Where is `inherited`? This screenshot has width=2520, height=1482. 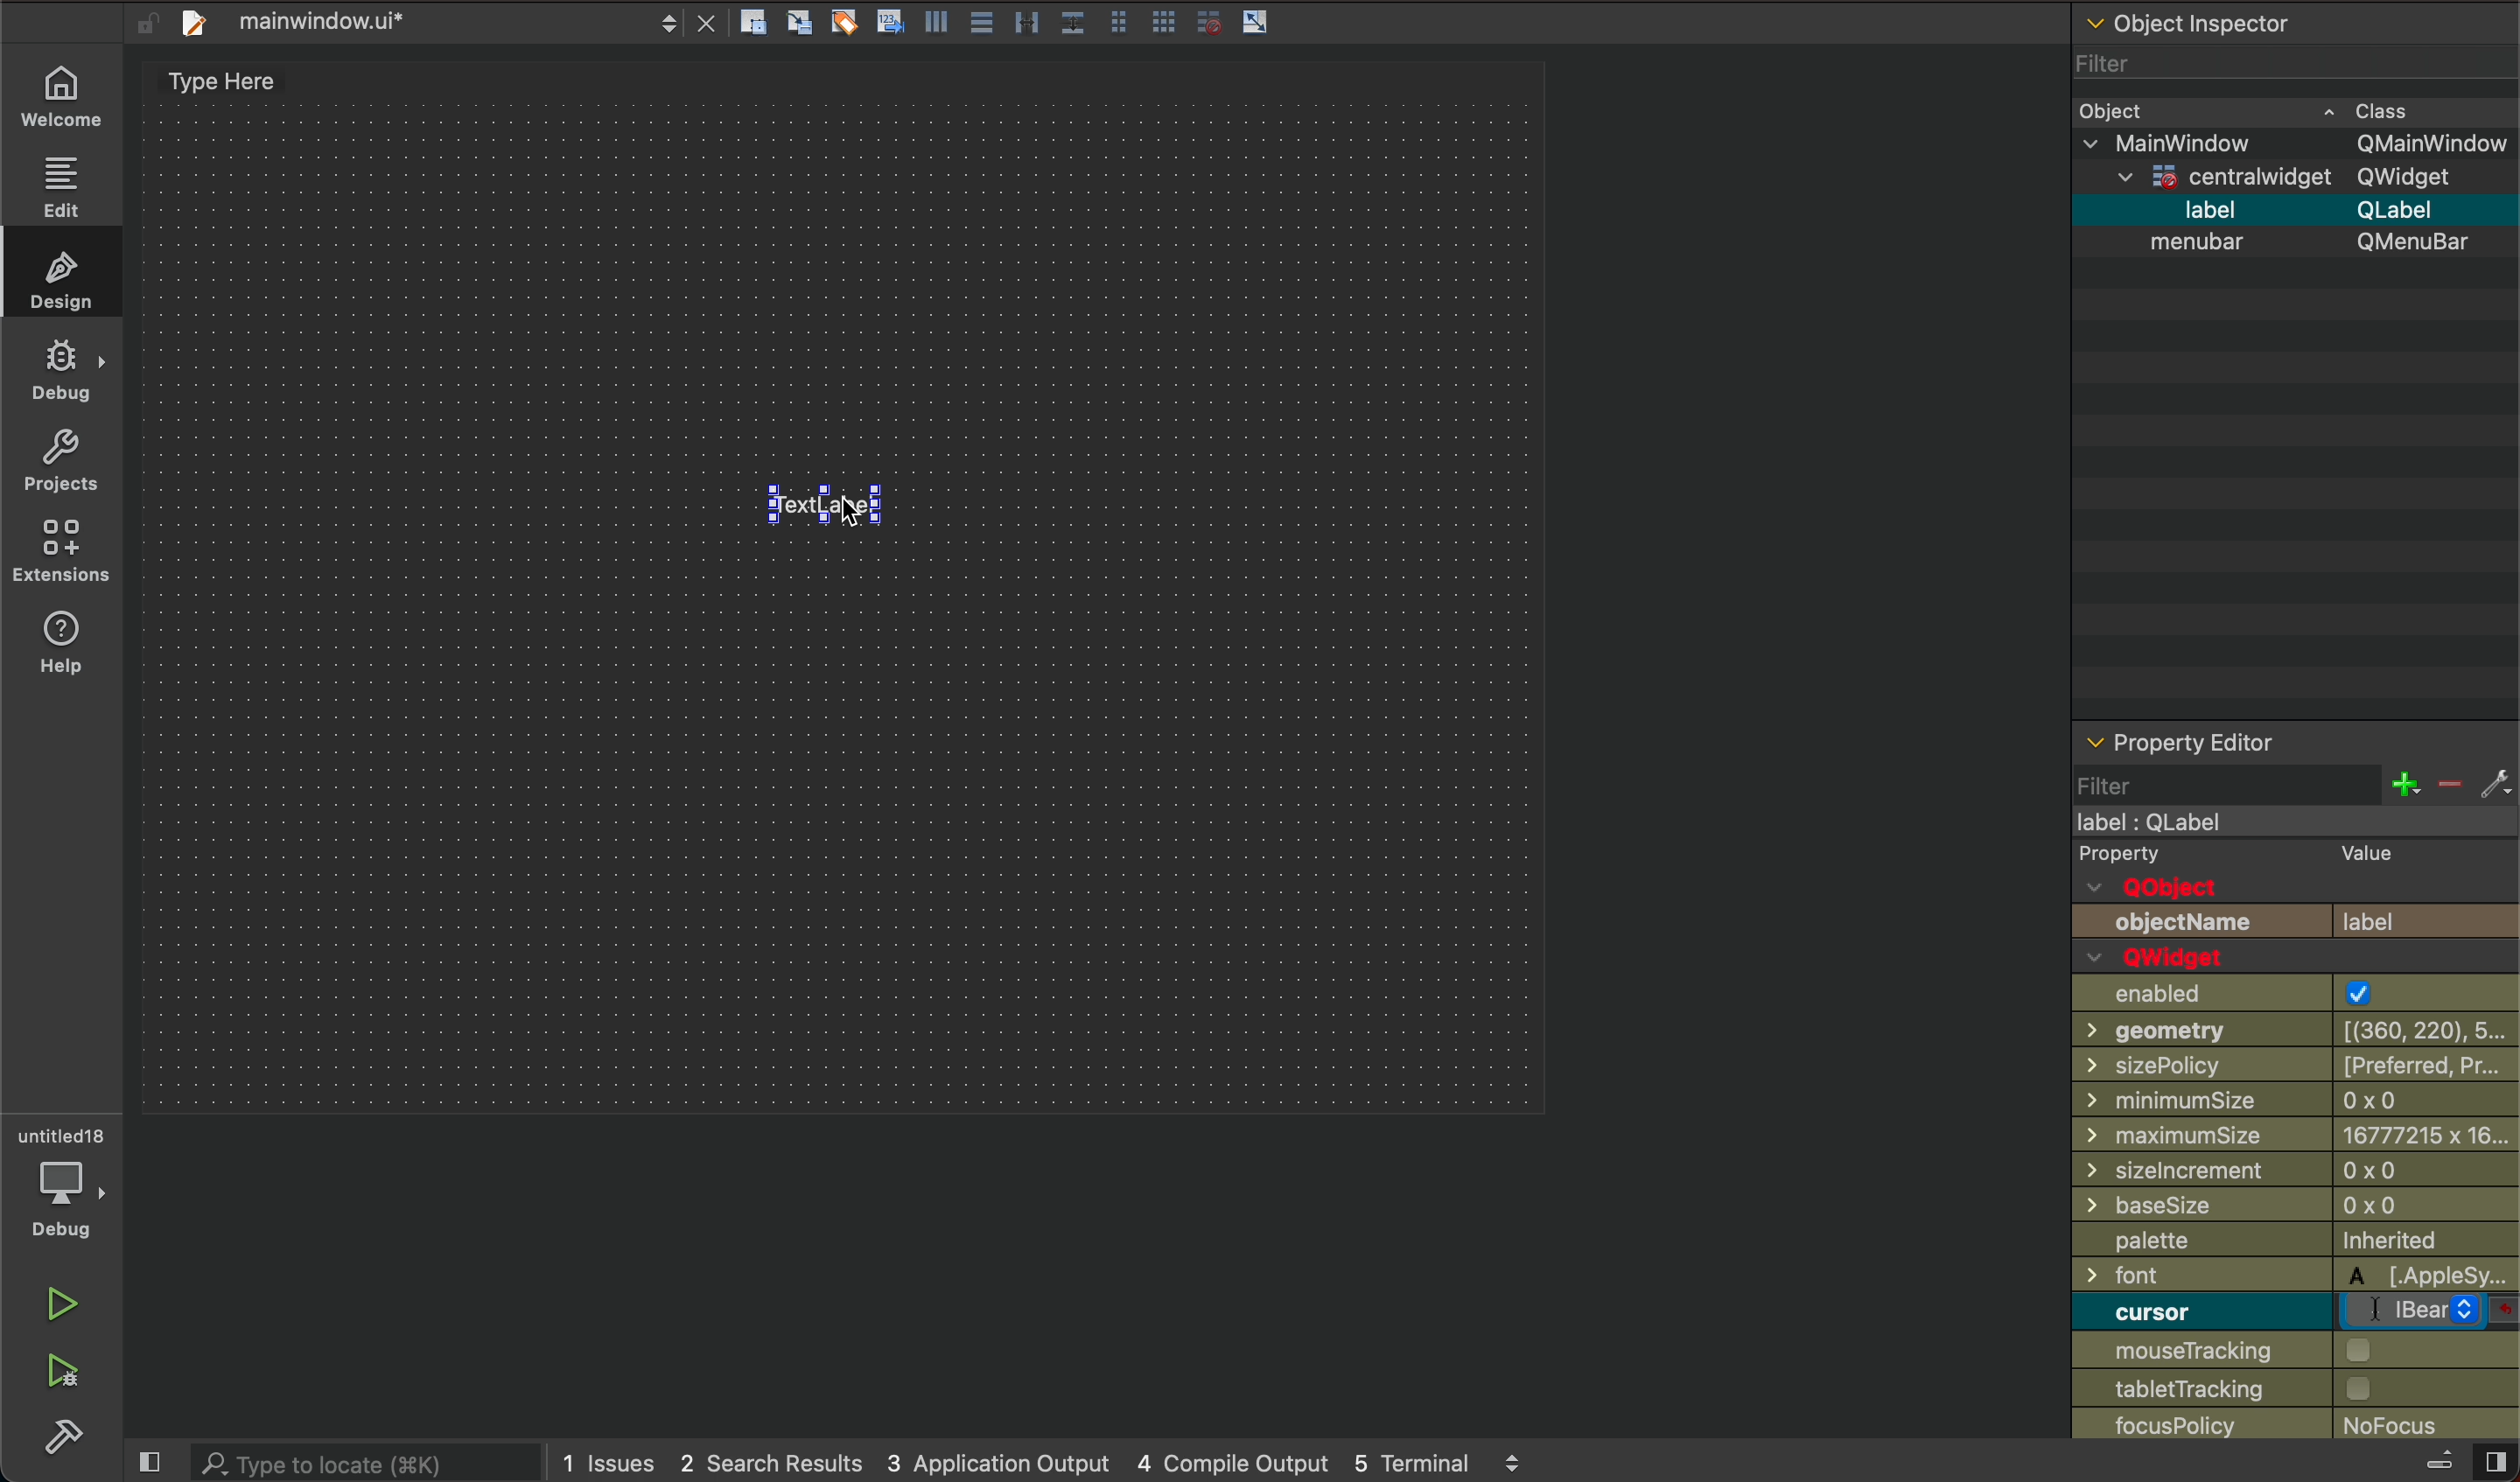
inherited is located at coordinates (2413, 1243).